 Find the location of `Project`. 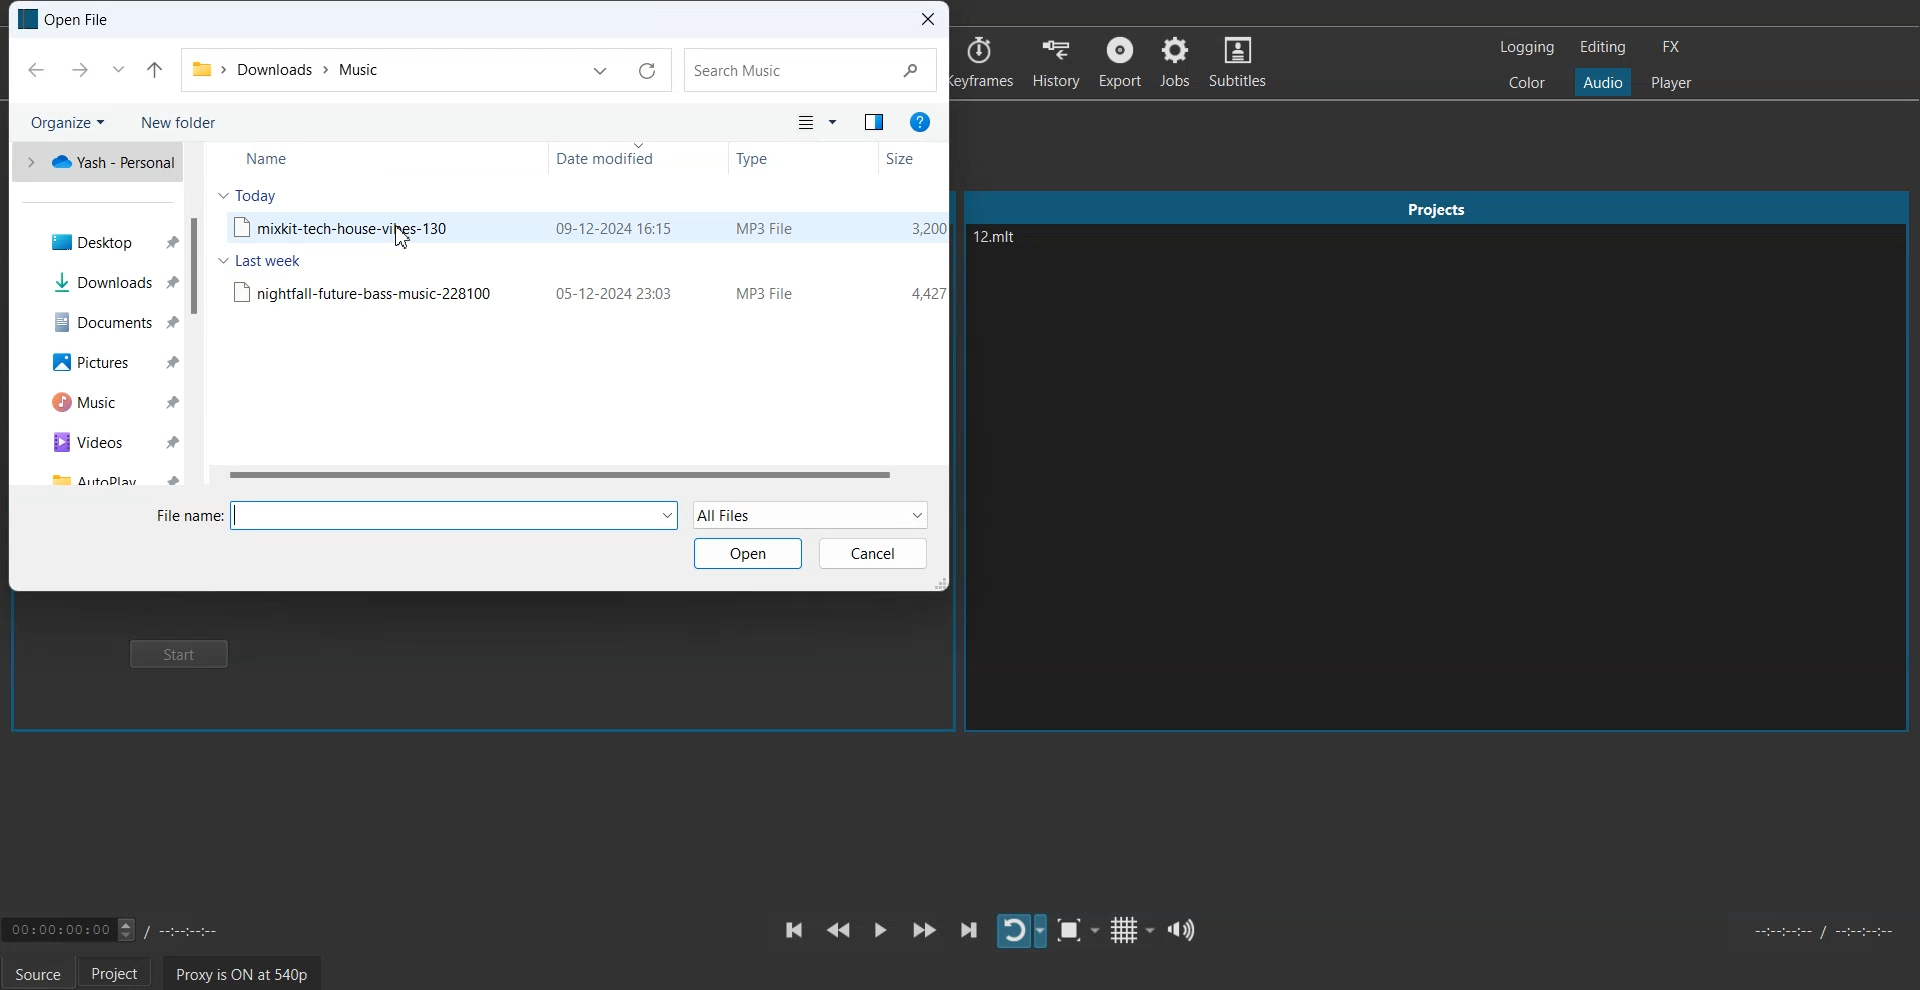

Project is located at coordinates (121, 973).